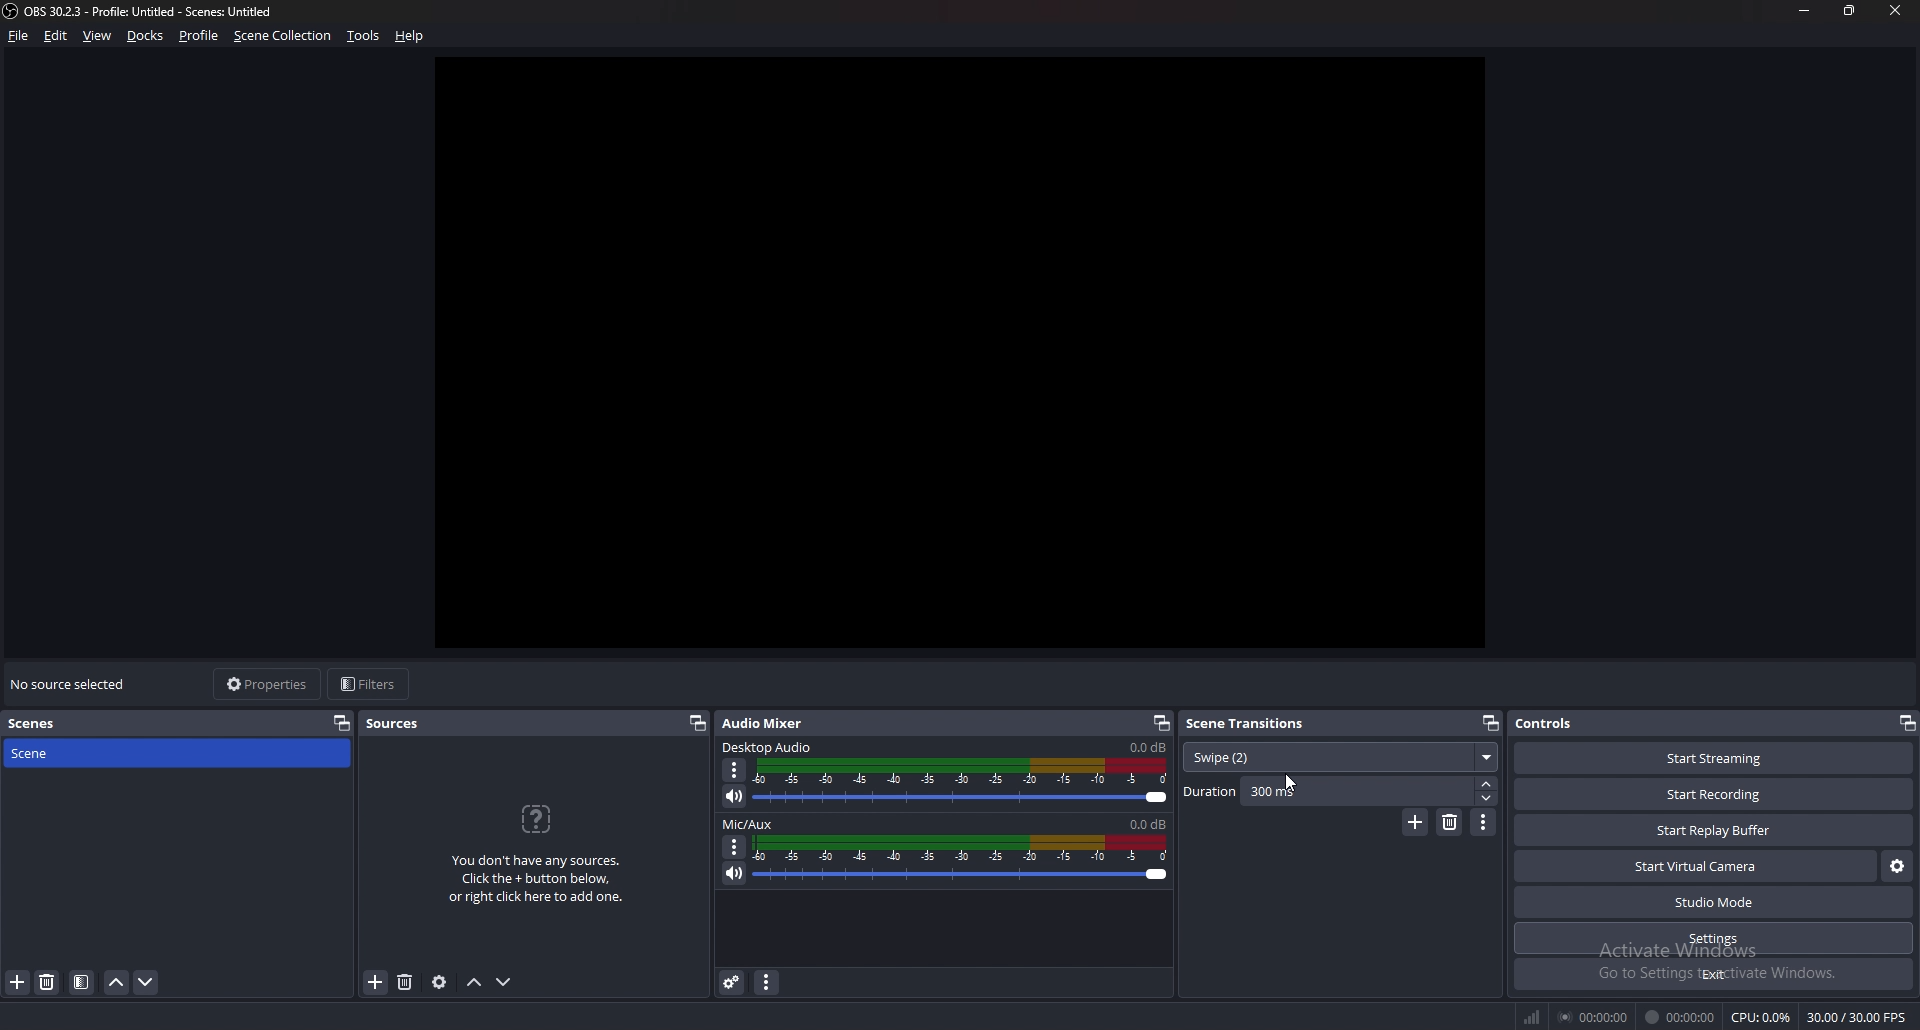  Describe the element at coordinates (56, 35) in the screenshot. I see `edit` at that location.